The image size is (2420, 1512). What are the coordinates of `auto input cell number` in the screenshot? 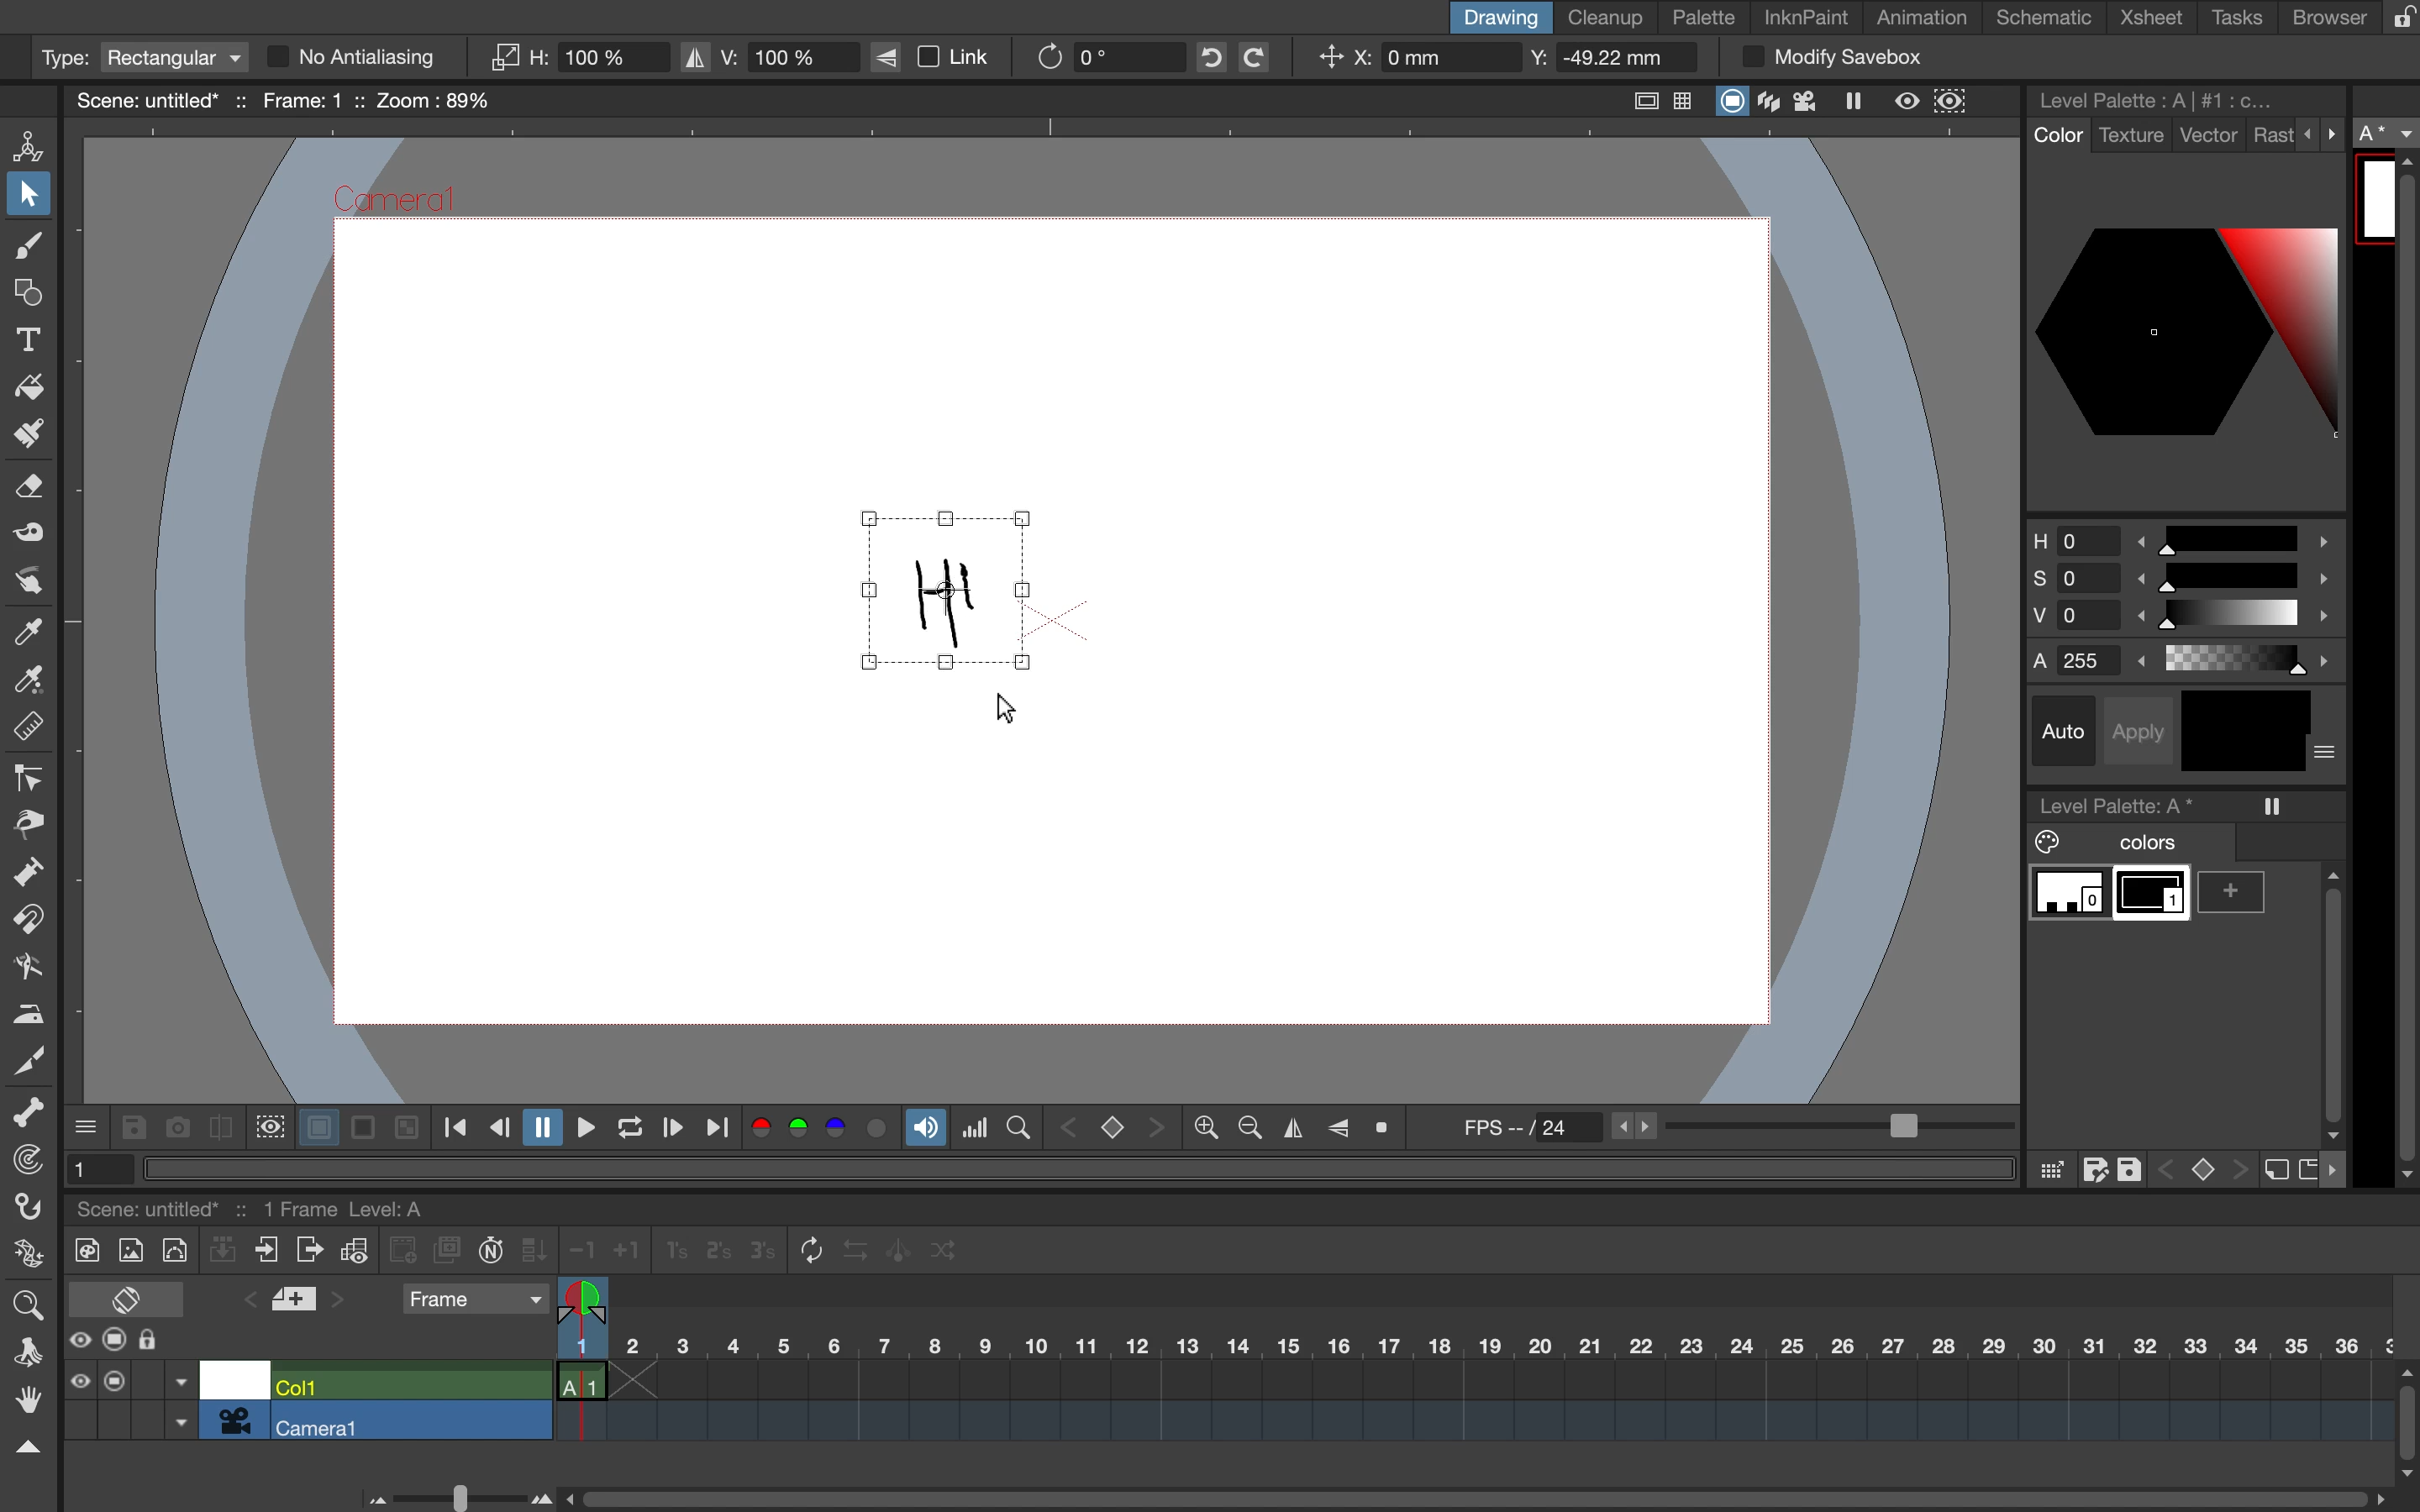 It's located at (491, 1254).